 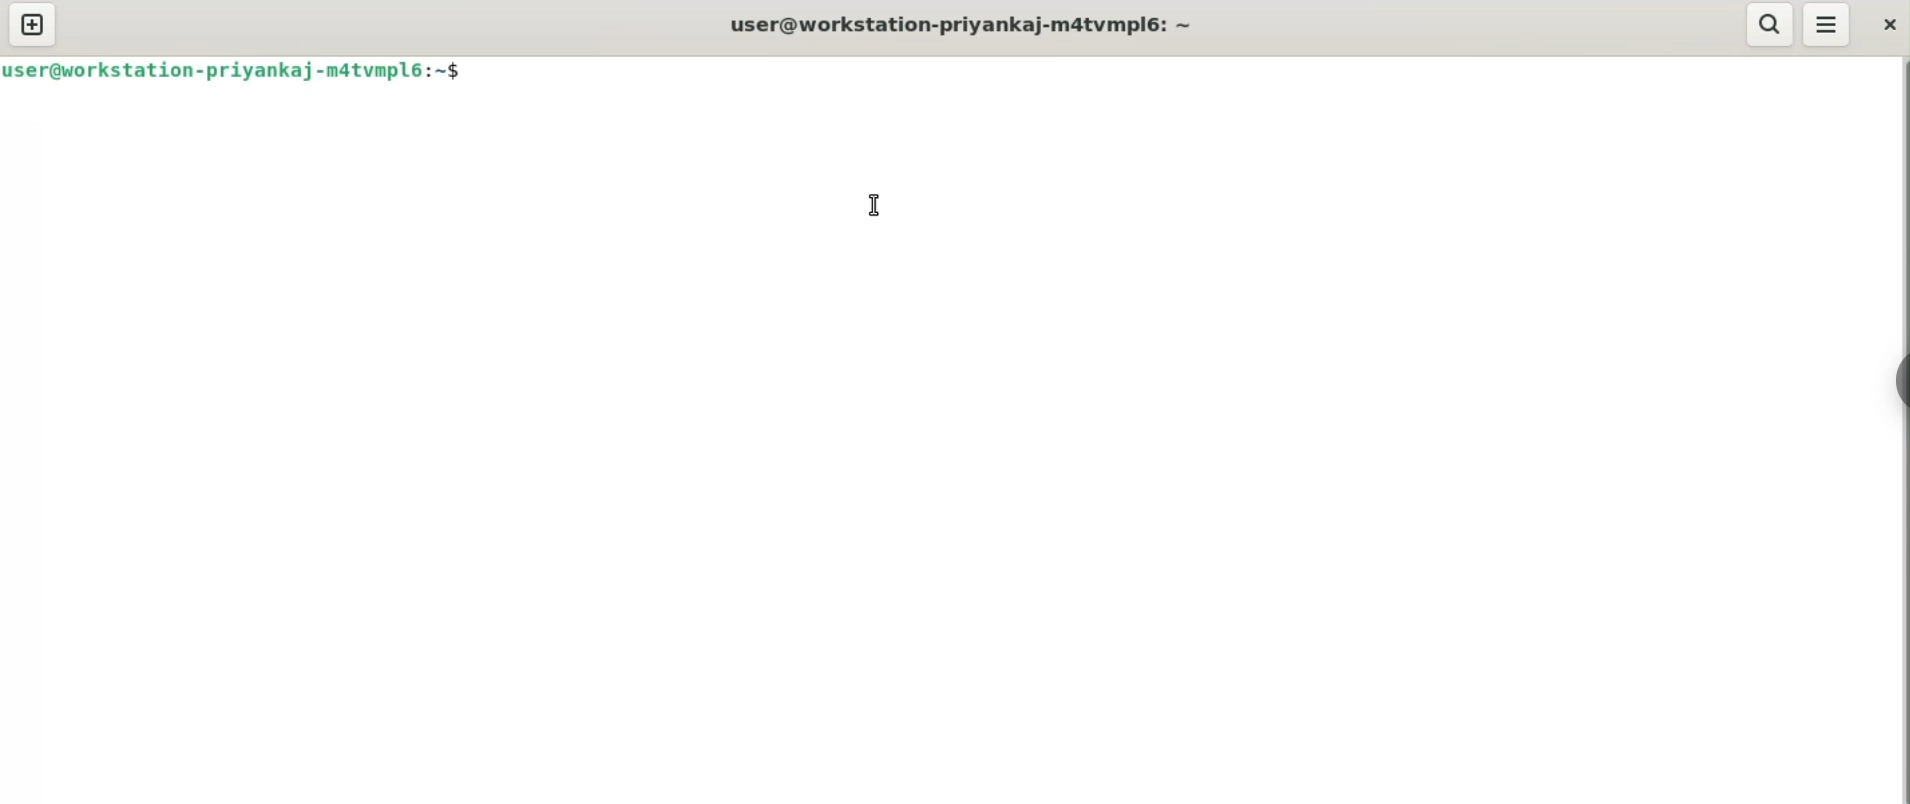 What do you see at coordinates (1896, 380) in the screenshot?
I see `sidebar` at bounding box center [1896, 380].